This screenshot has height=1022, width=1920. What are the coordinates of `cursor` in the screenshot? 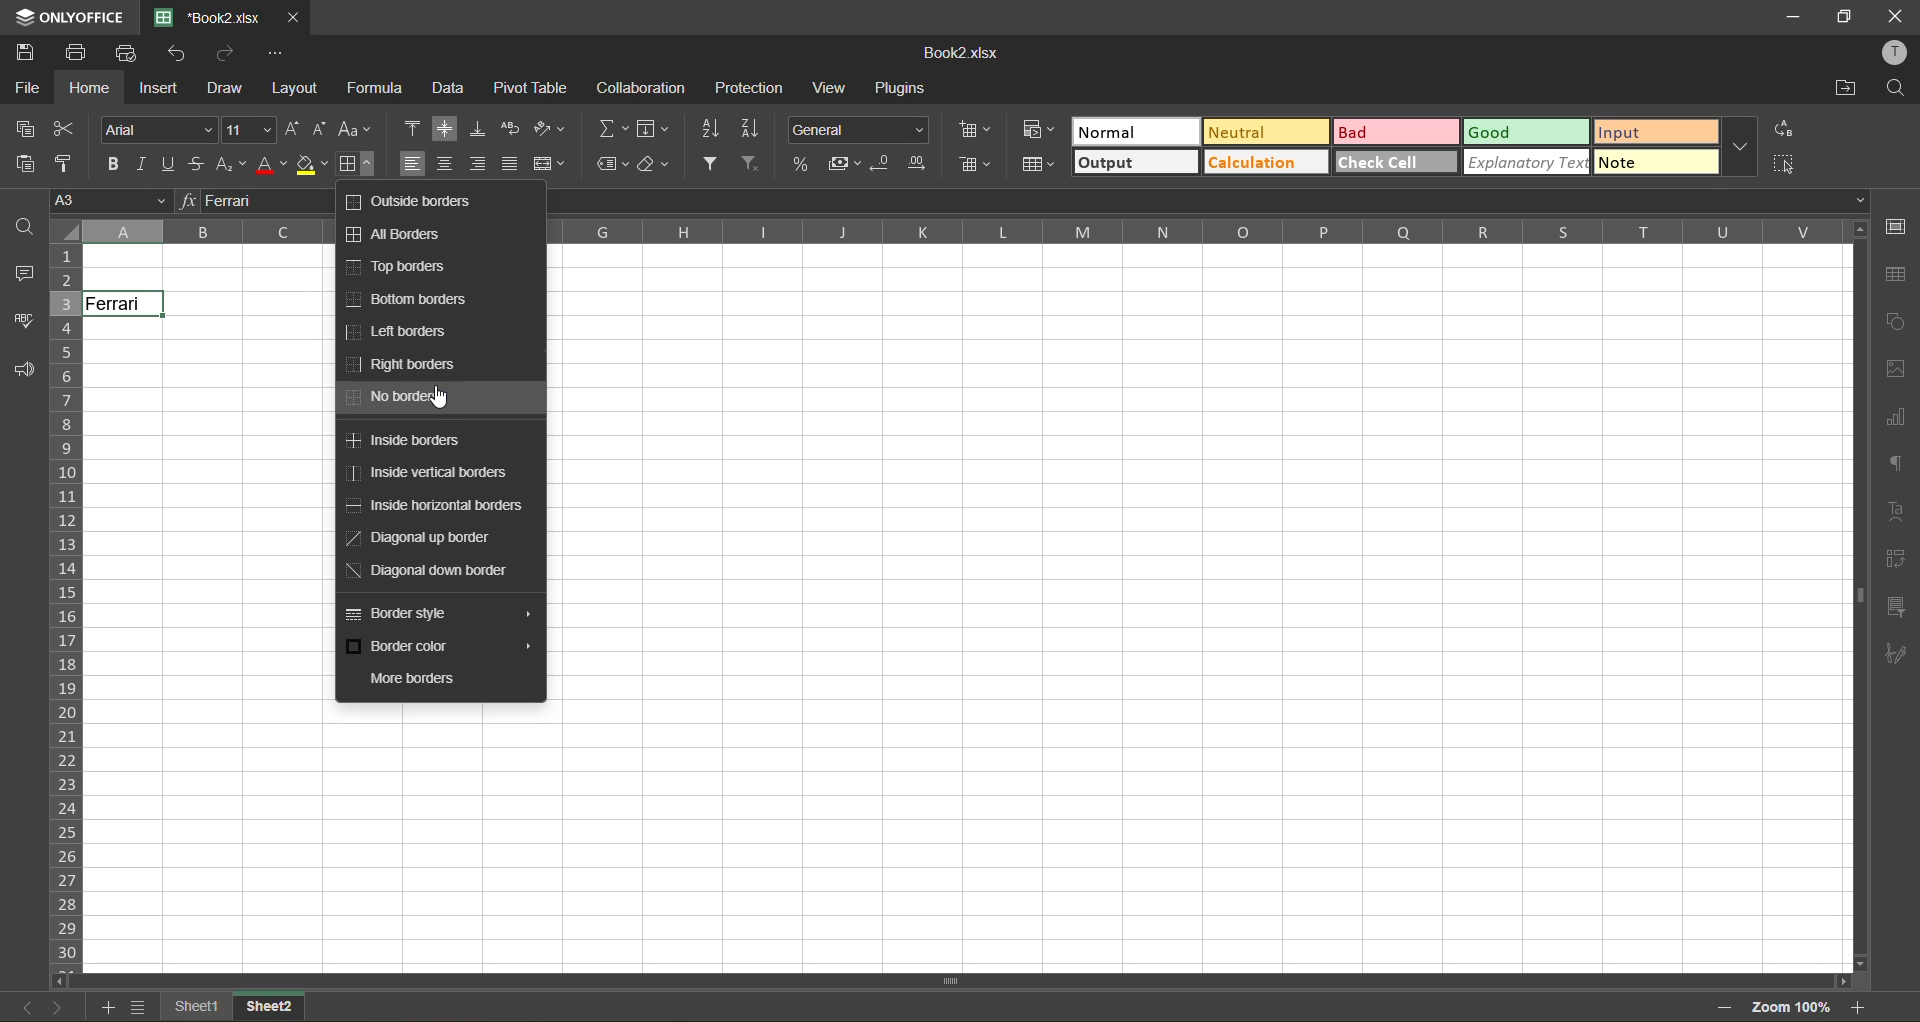 It's located at (440, 403).